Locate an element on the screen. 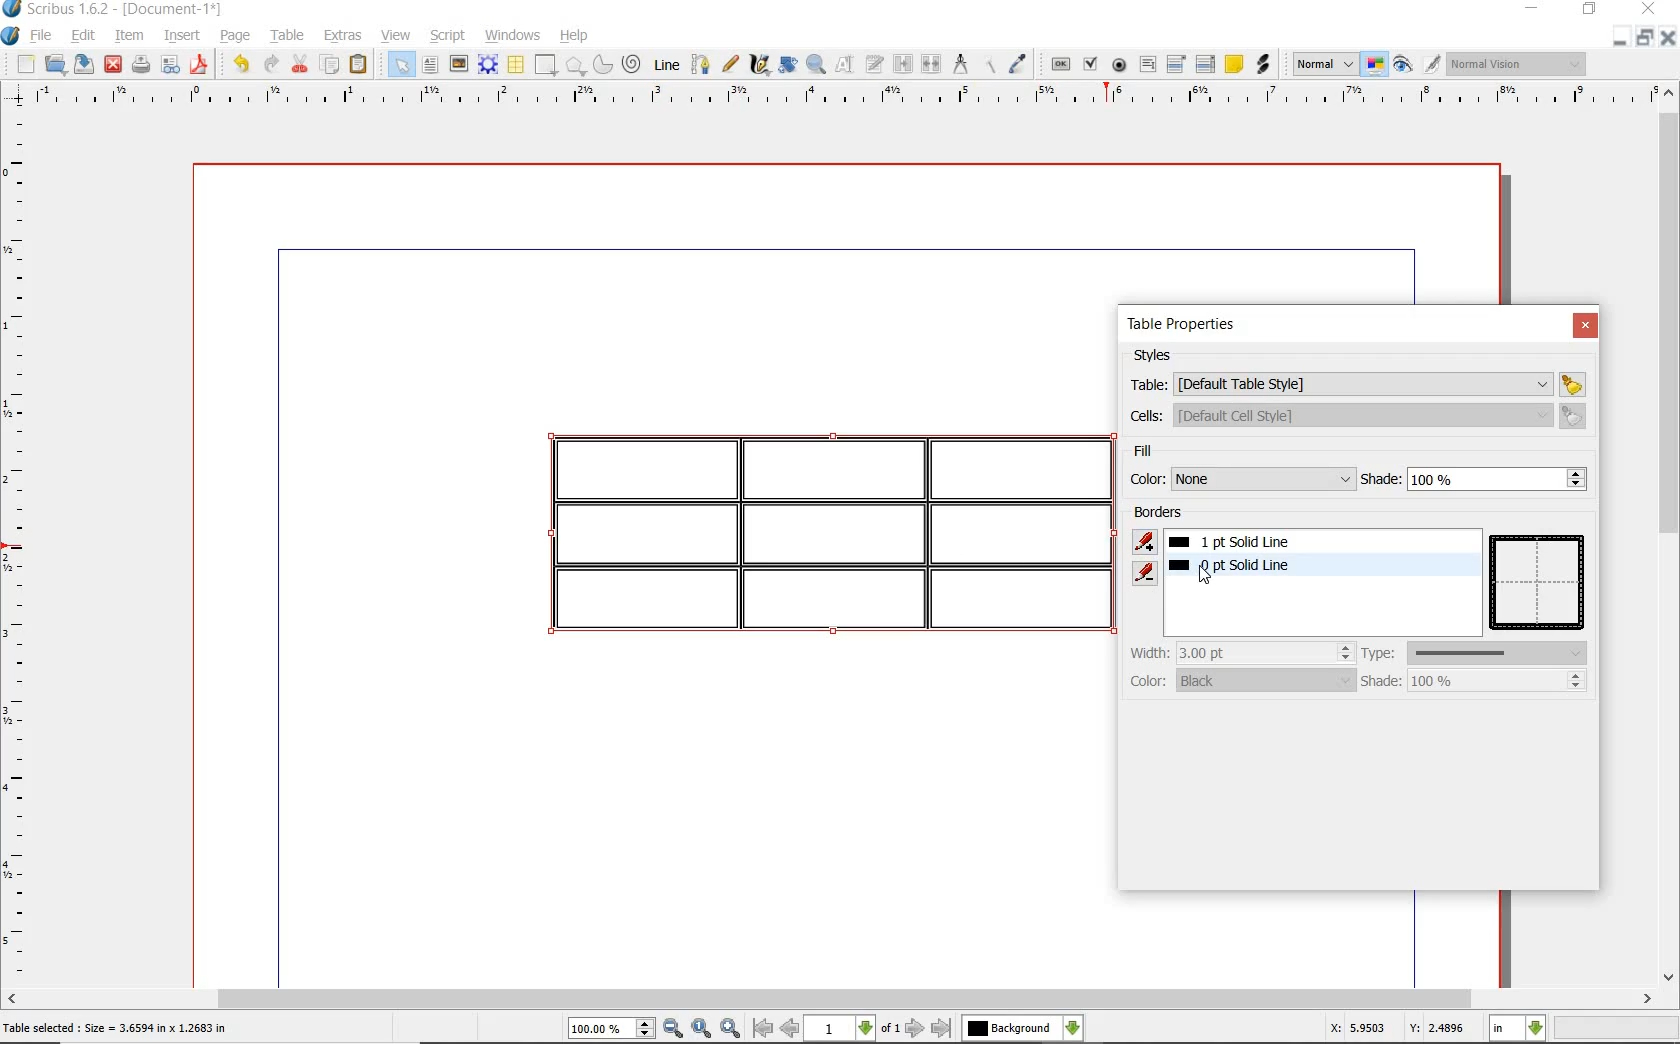 The height and width of the screenshot is (1044, 1680). cells is located at coordinates (1354, 415).